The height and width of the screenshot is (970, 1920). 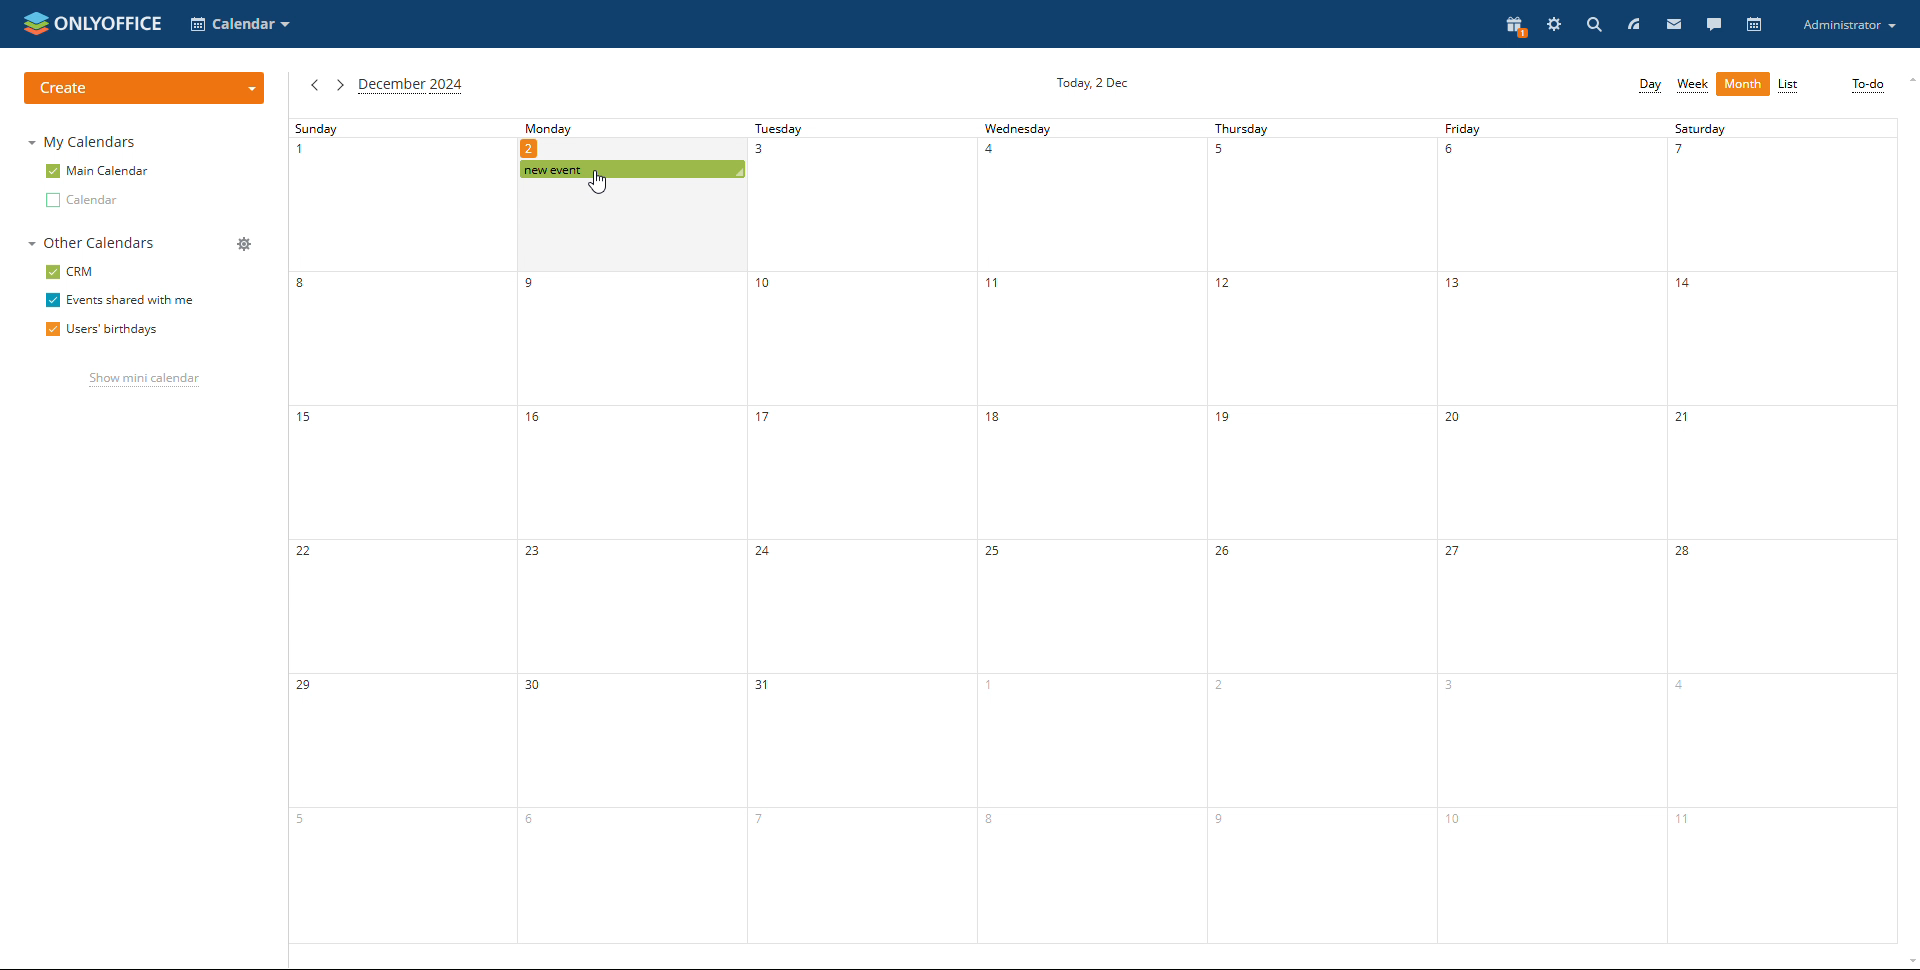 I want to click on users' birthdays, so click(x=101, y=329).